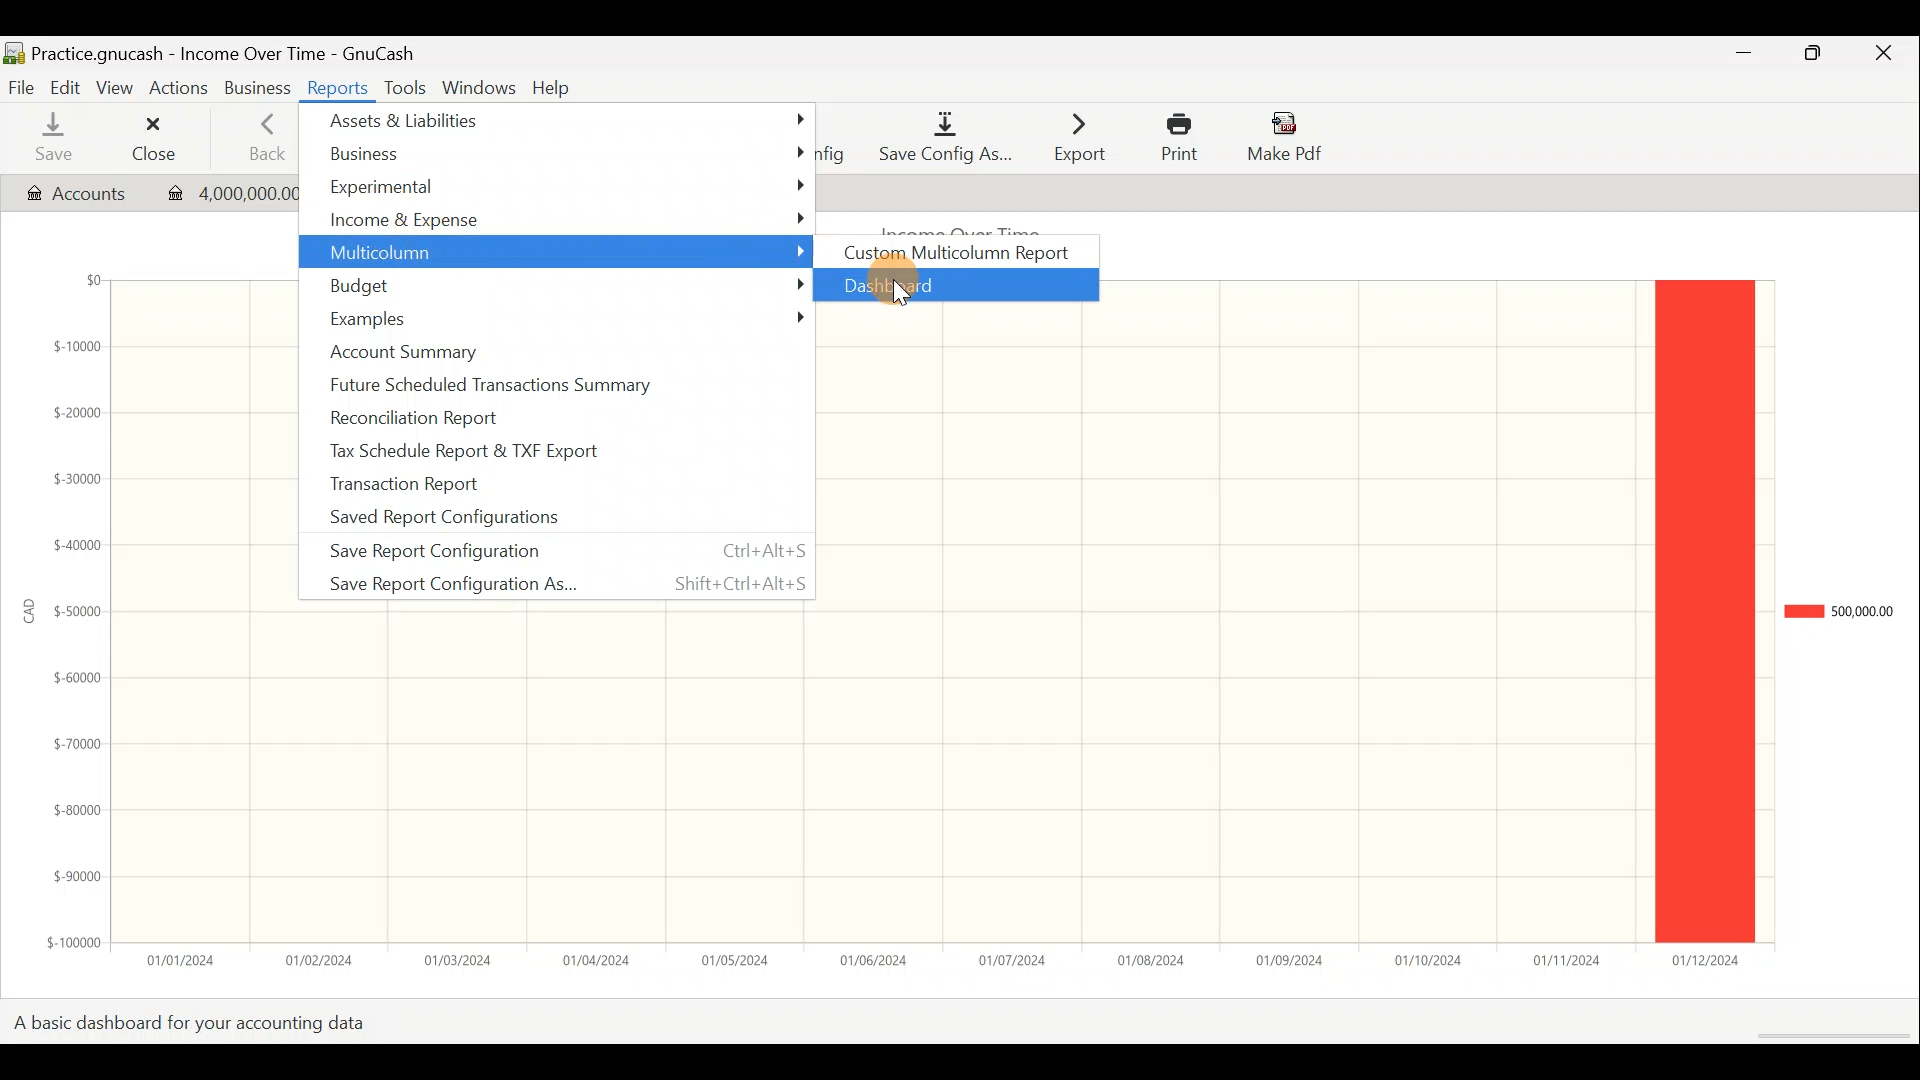 This screenshot has height=1080, width=1920. What do you see at coordinates (155, 137) in the screenshot?
I see `Close` at bounding box center [155, 137].